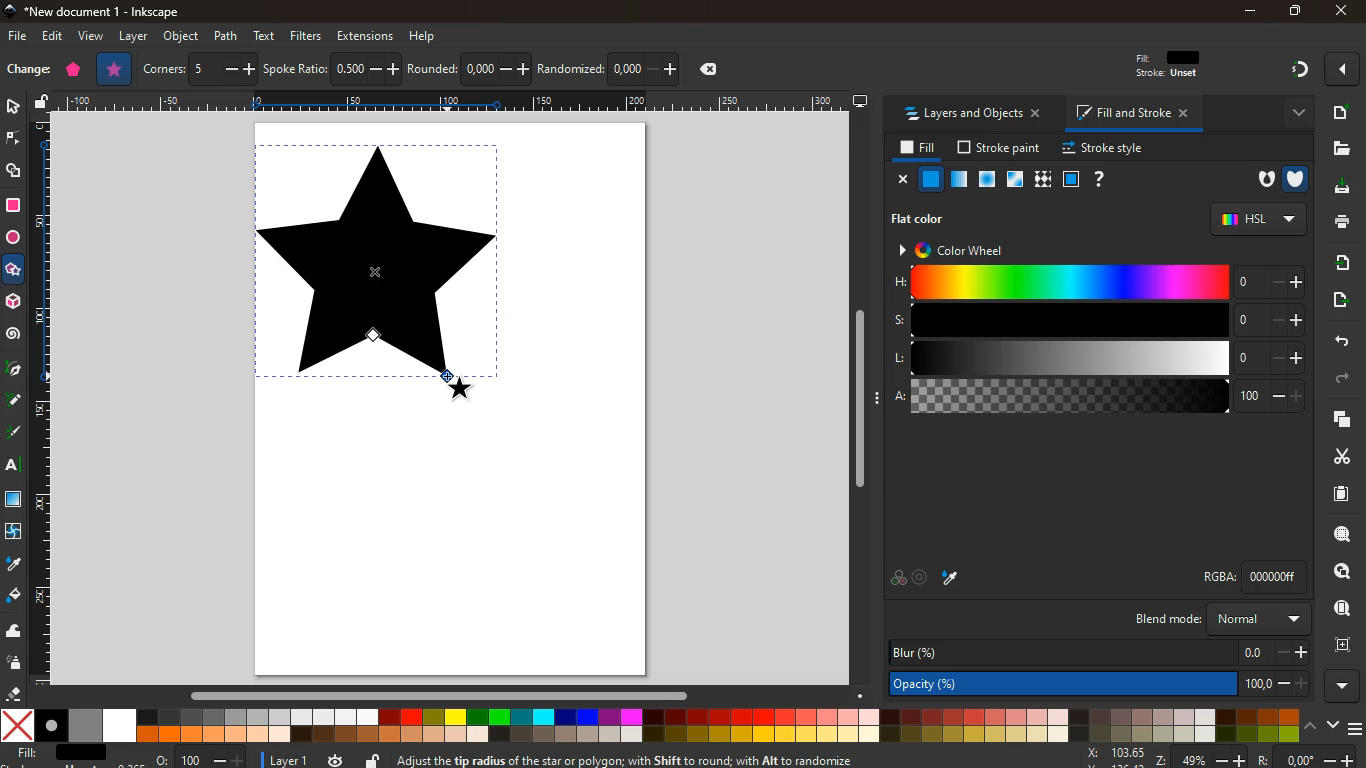  I want to click on shapes, so click(14, 173).